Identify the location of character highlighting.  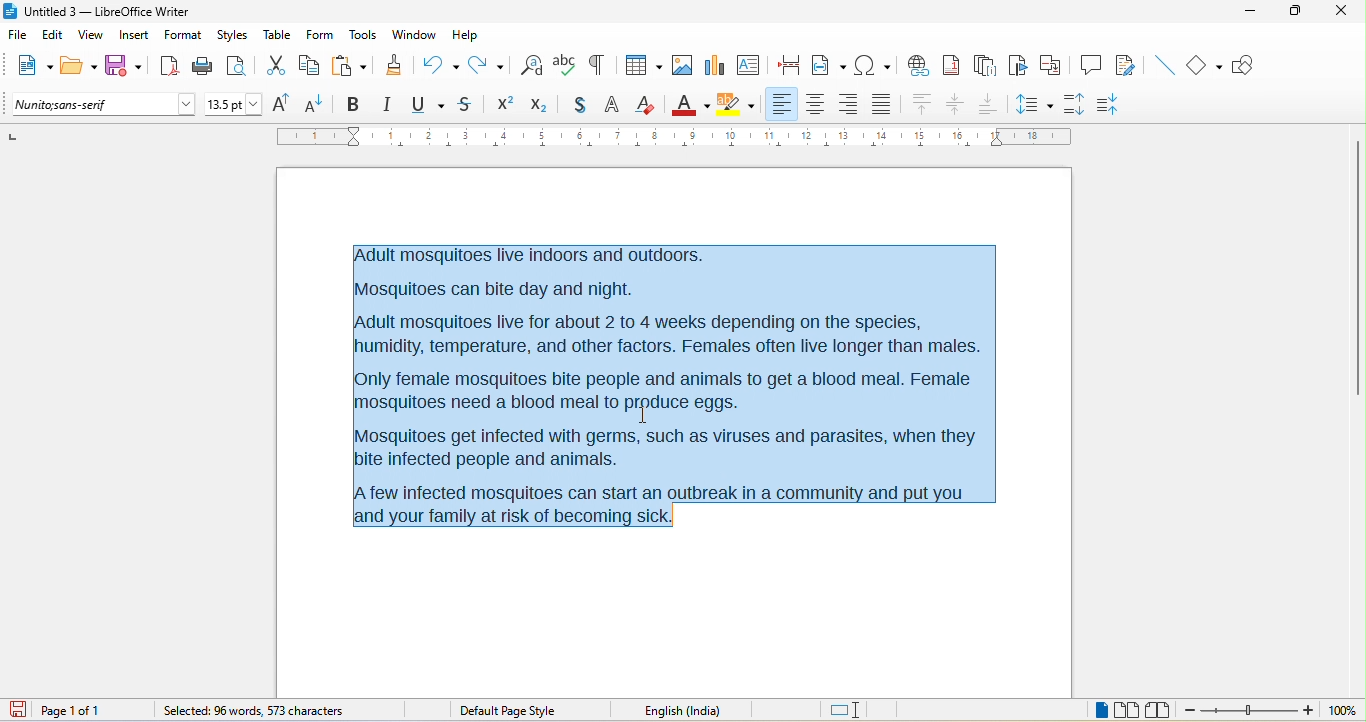
(741, 104).